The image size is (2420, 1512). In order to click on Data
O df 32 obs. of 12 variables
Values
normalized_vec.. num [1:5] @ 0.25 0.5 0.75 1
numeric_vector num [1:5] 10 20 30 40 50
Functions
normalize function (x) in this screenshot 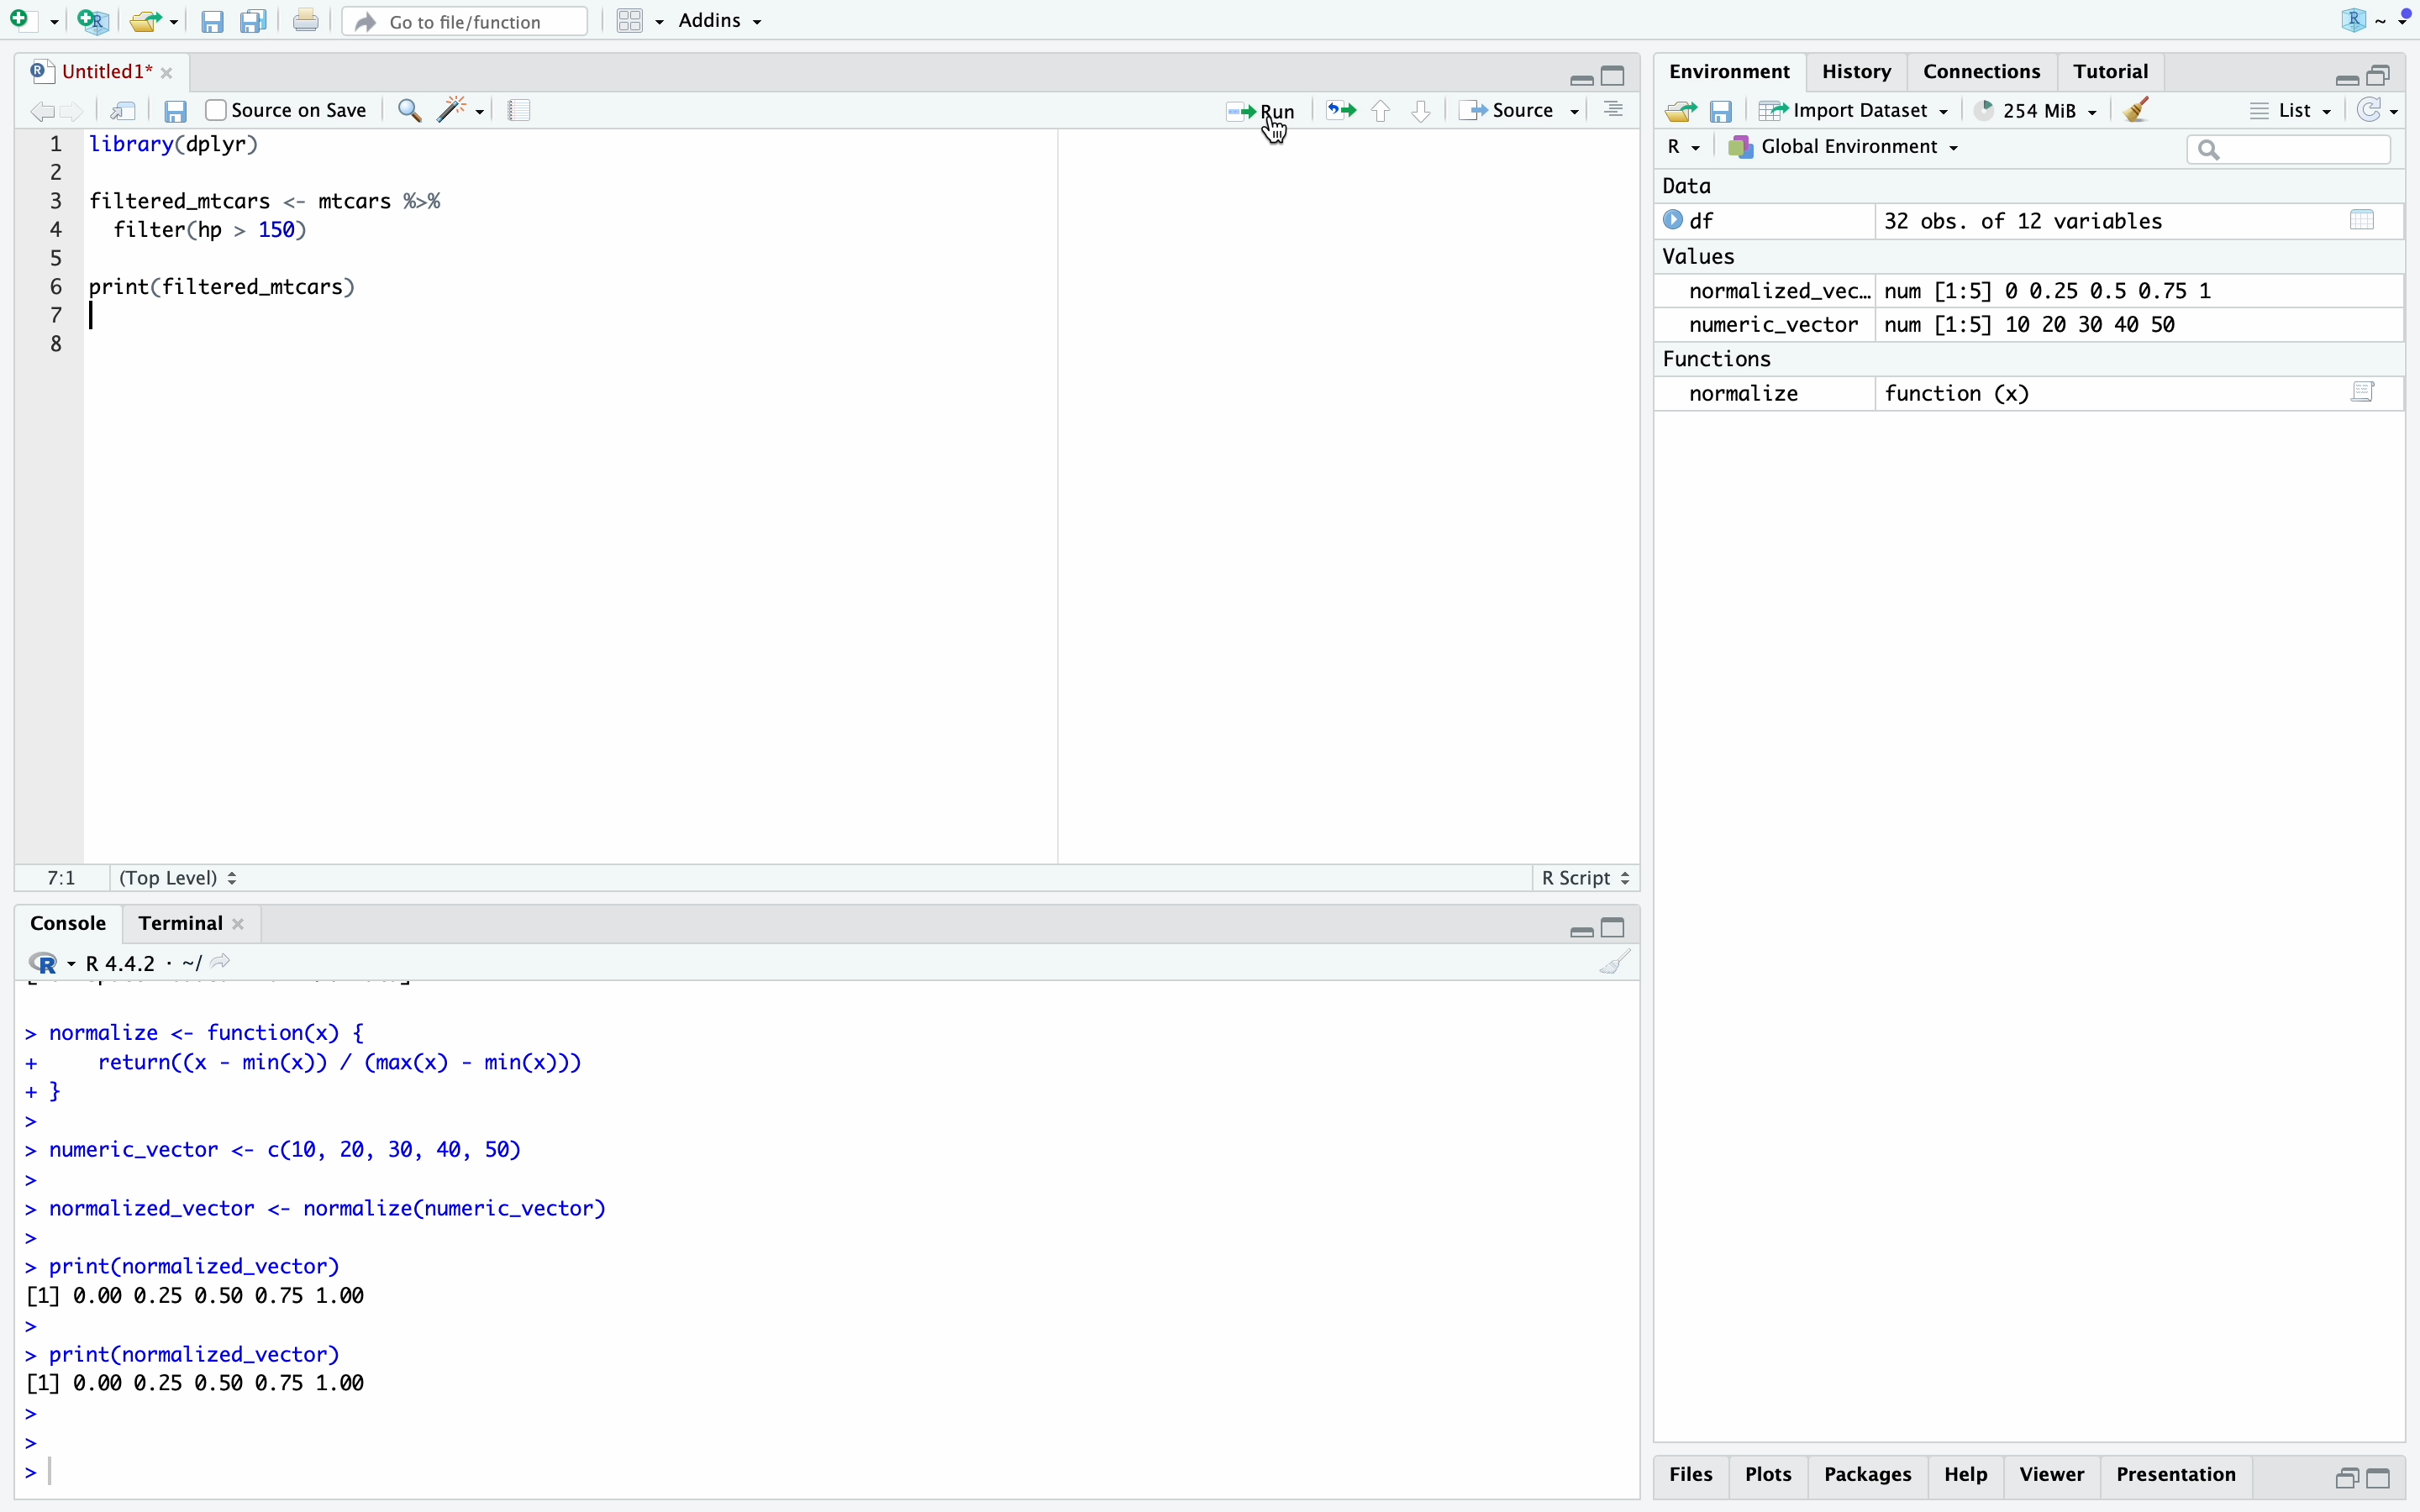, I will do `click(1934, 297)`.